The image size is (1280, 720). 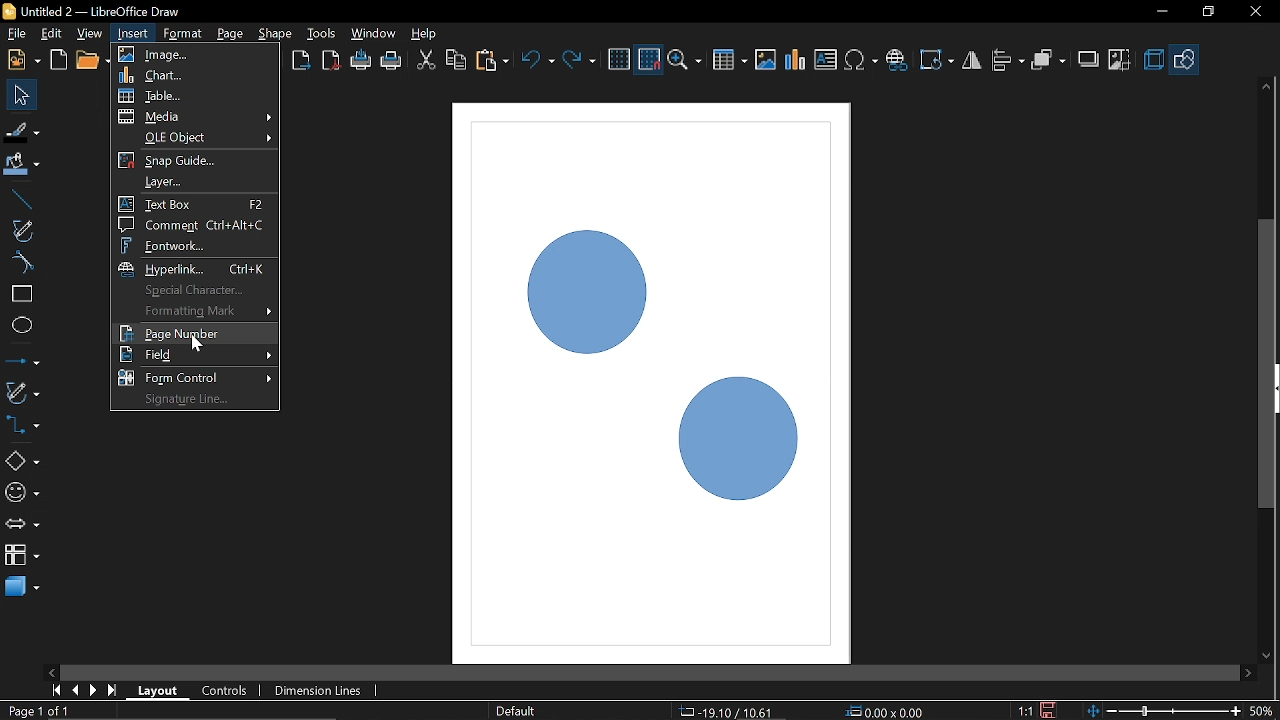 I want to click on Table, so click(x=198, y=97).